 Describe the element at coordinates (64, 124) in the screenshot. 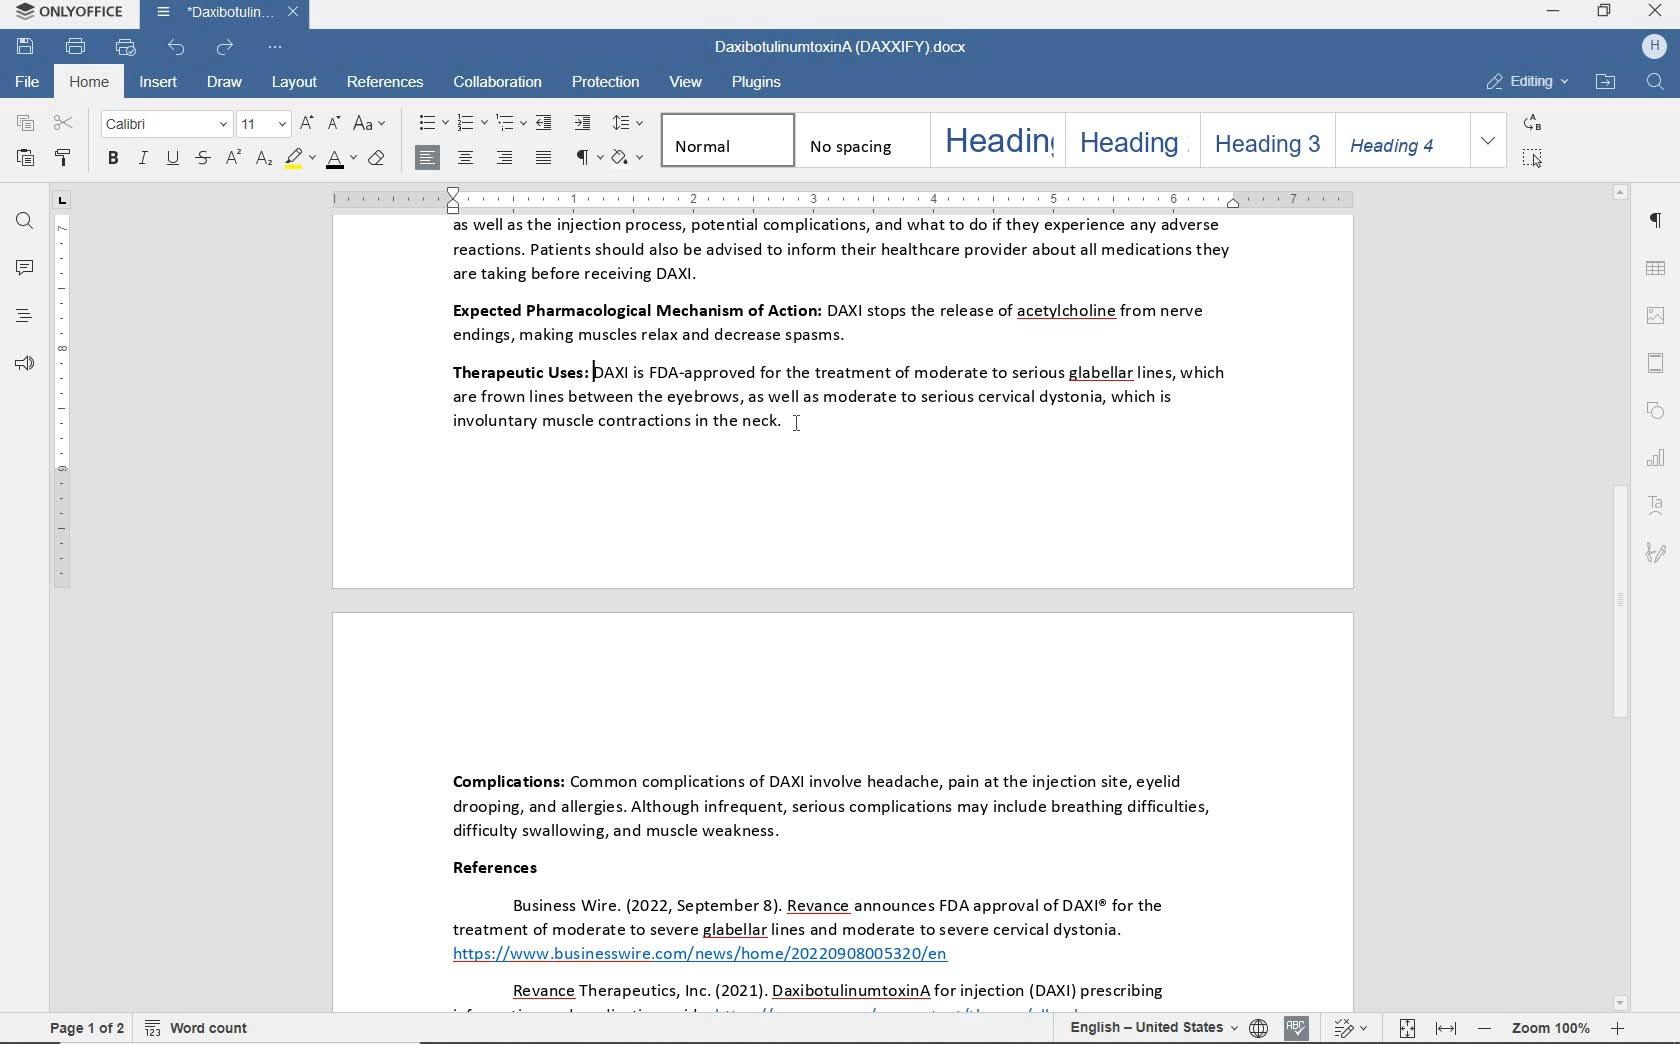

I see `cut` at that location.